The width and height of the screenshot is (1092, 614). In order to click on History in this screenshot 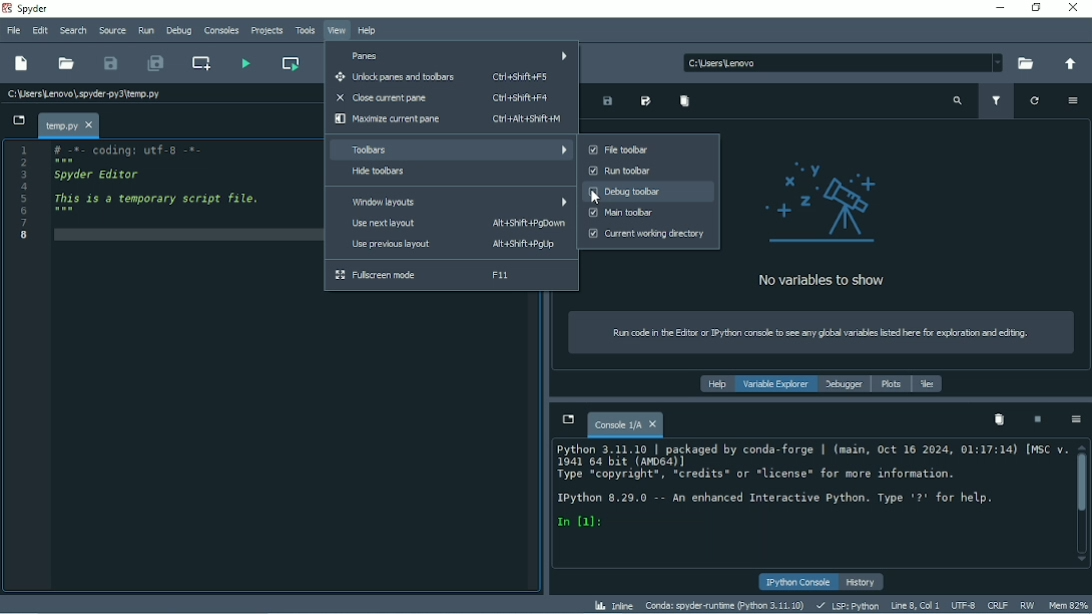, I will do `click(863, 582)`.